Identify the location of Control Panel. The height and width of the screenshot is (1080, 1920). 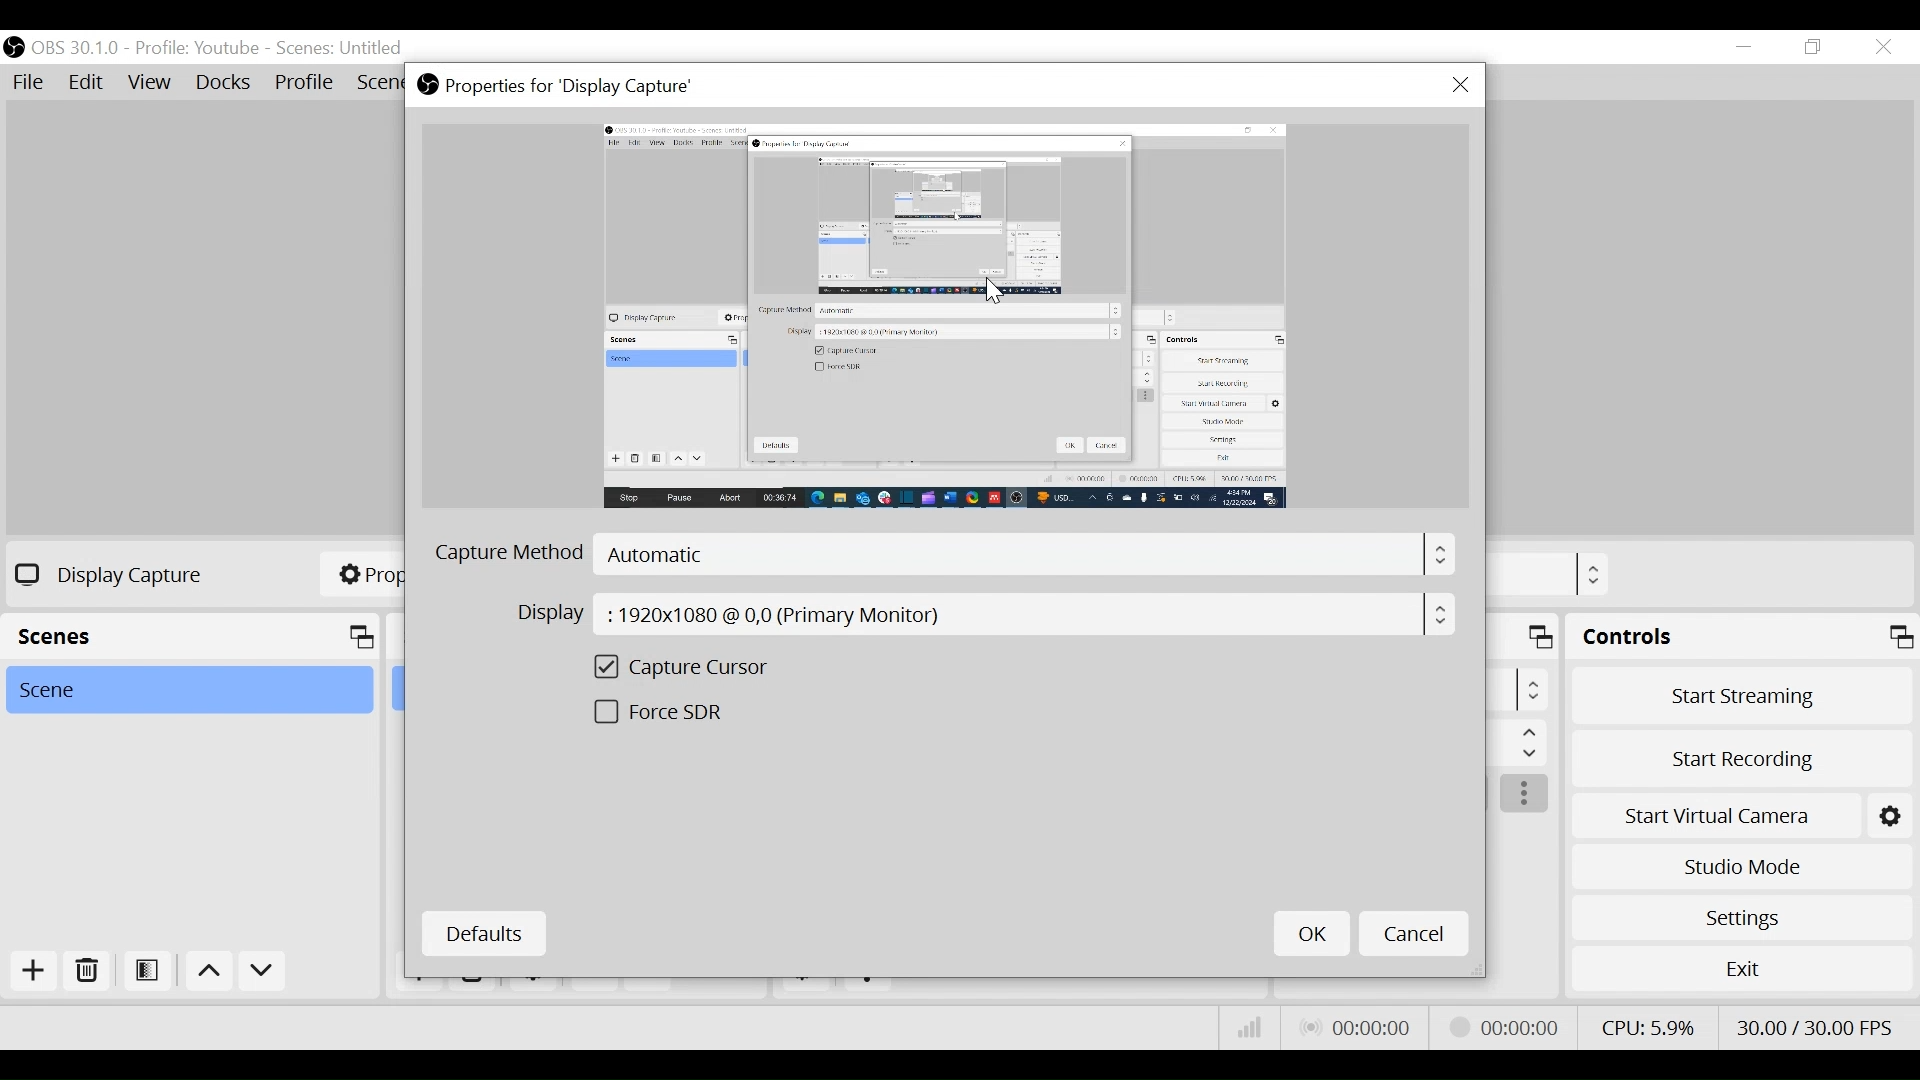
(1742, 636).